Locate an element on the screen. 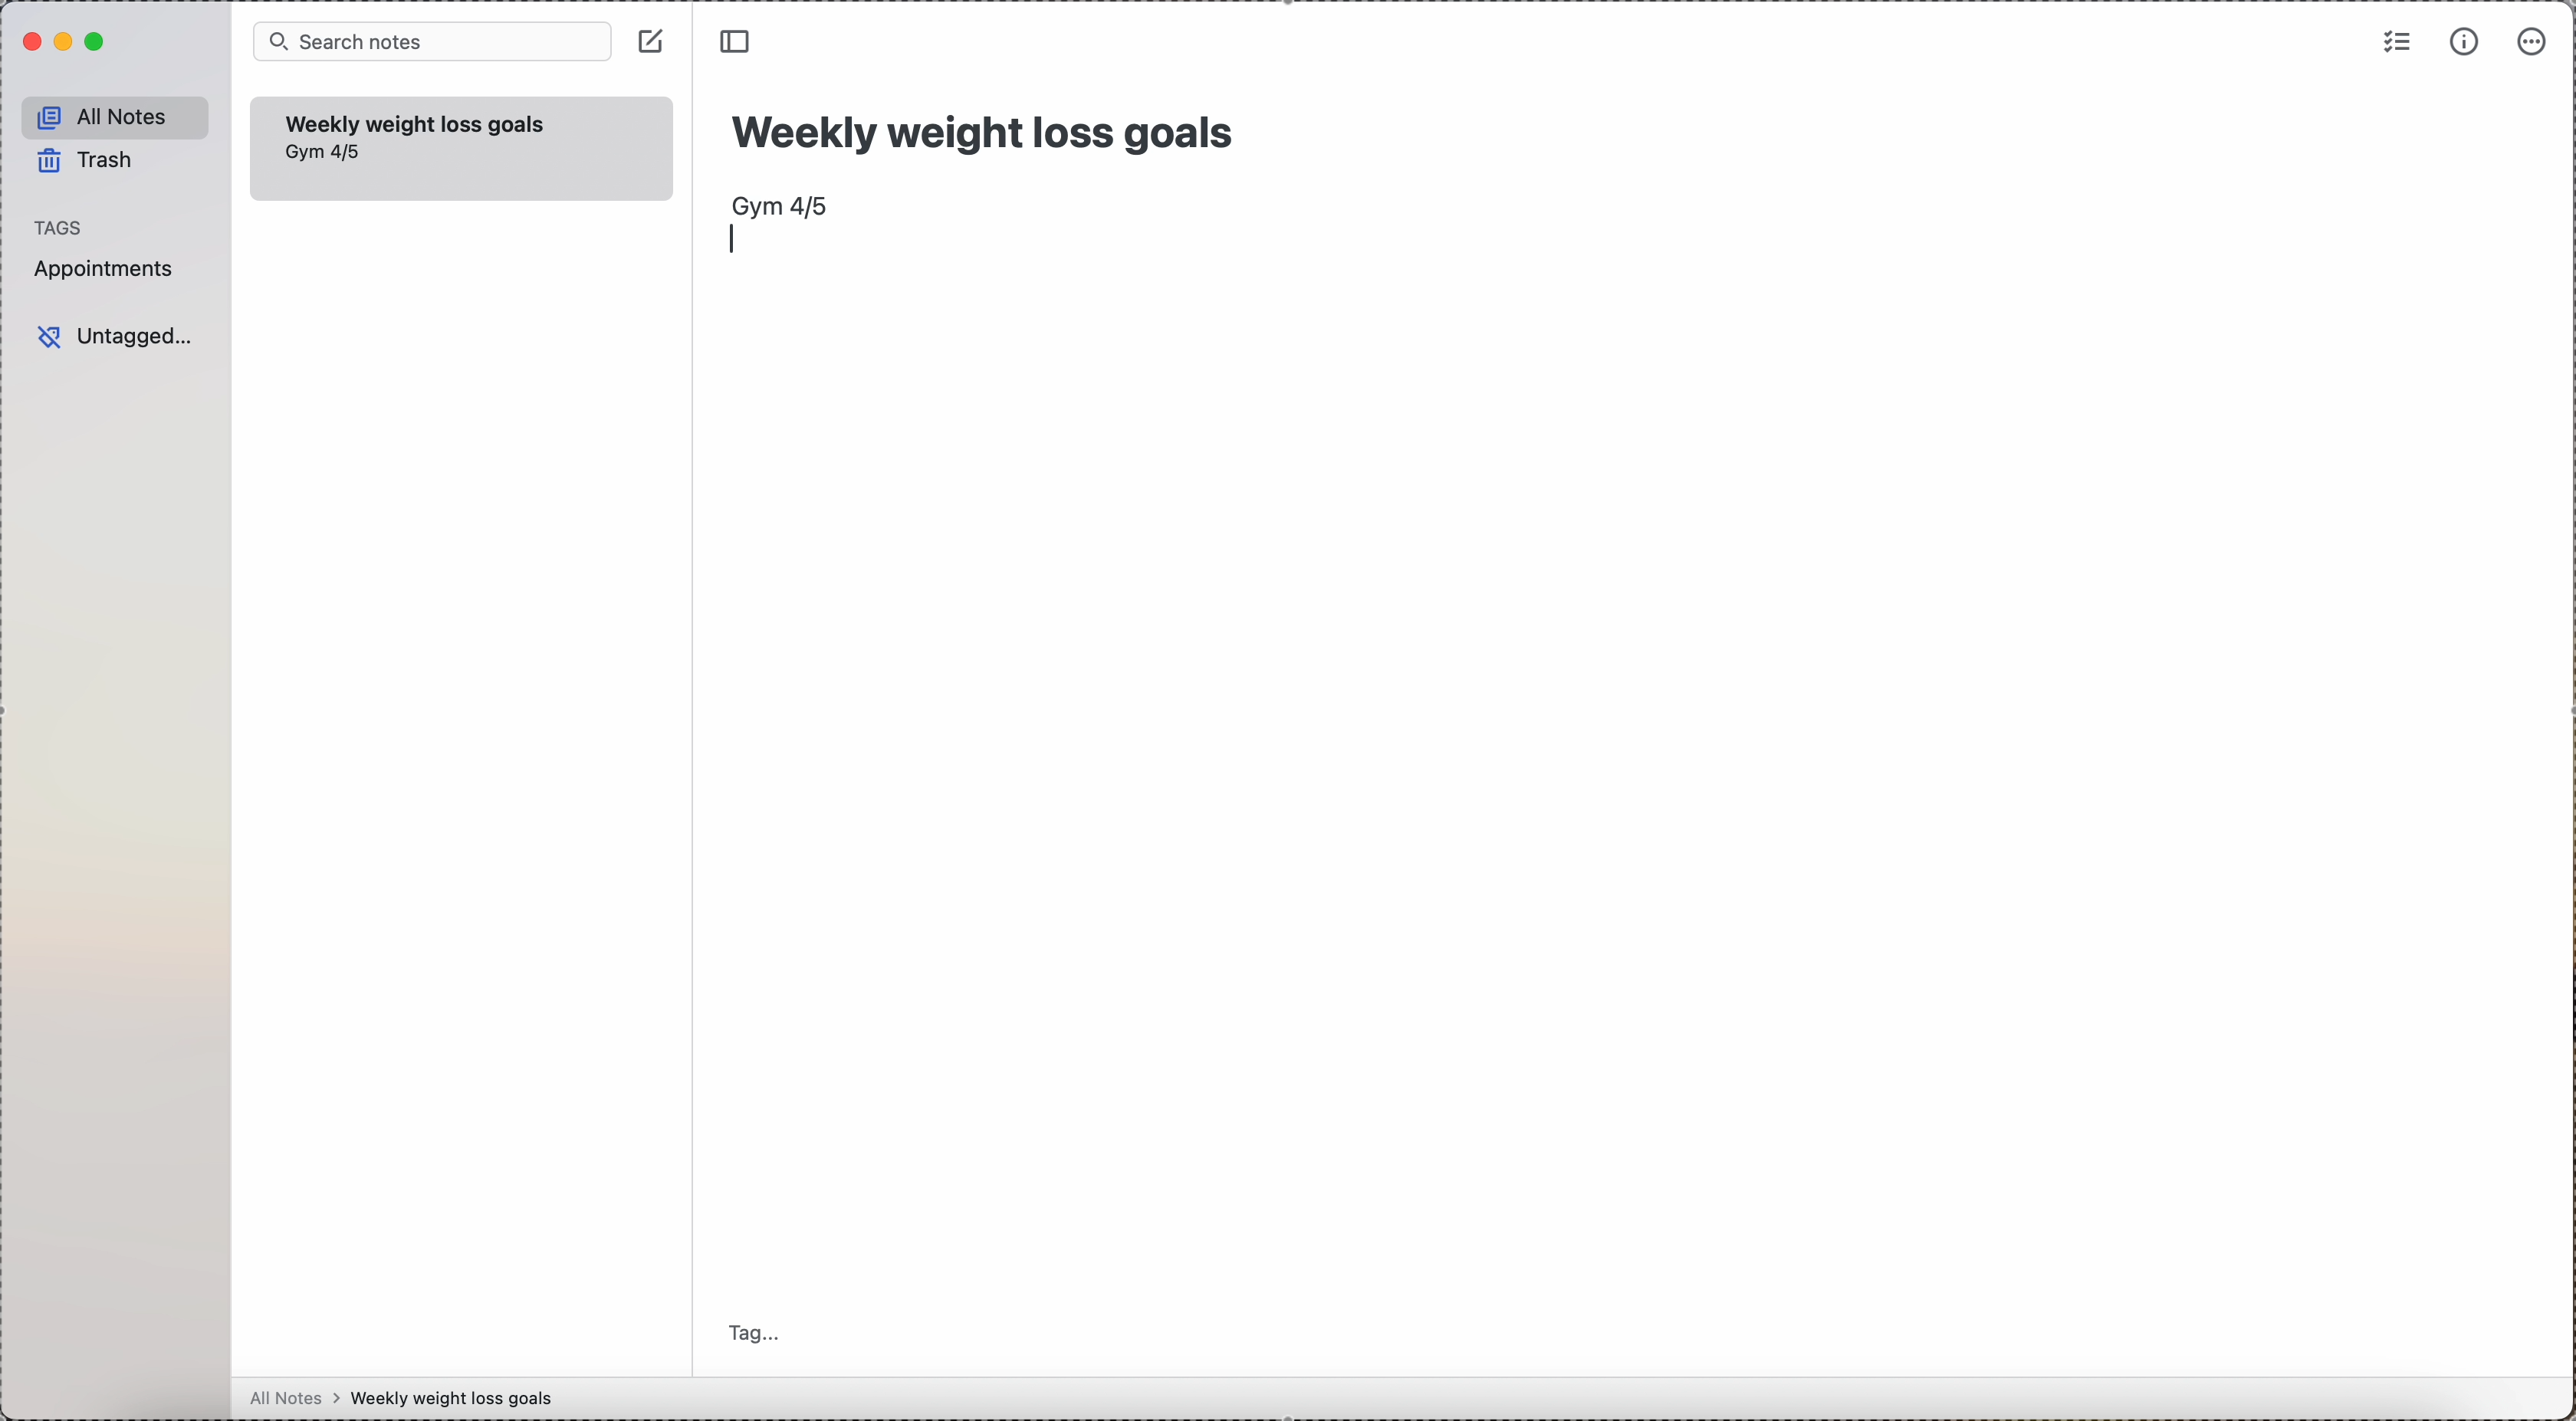 The height and width of the screenshot is (1421, 2576). maximize Simplenote is located at coordinates (98, 42).